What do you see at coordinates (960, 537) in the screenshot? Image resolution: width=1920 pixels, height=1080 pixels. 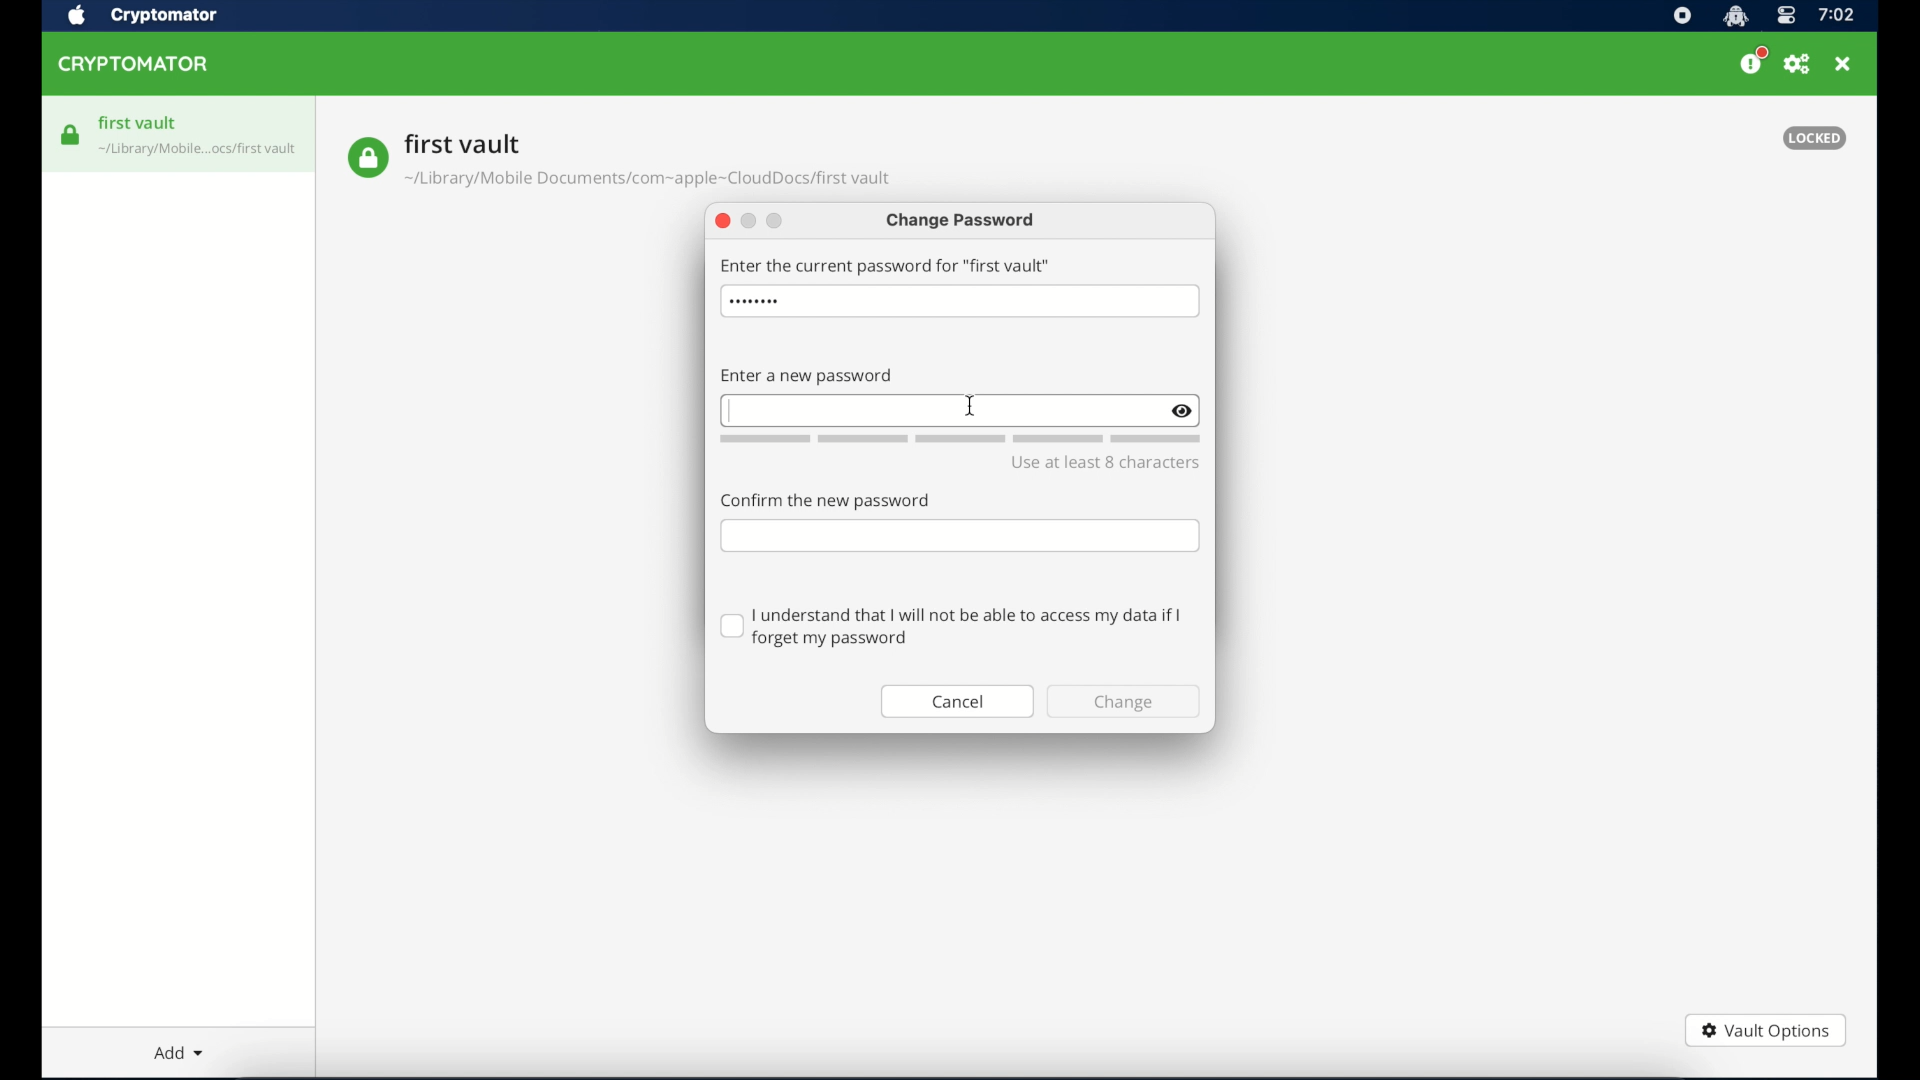 I see `confirm password field` at bounding box center [960, 537].